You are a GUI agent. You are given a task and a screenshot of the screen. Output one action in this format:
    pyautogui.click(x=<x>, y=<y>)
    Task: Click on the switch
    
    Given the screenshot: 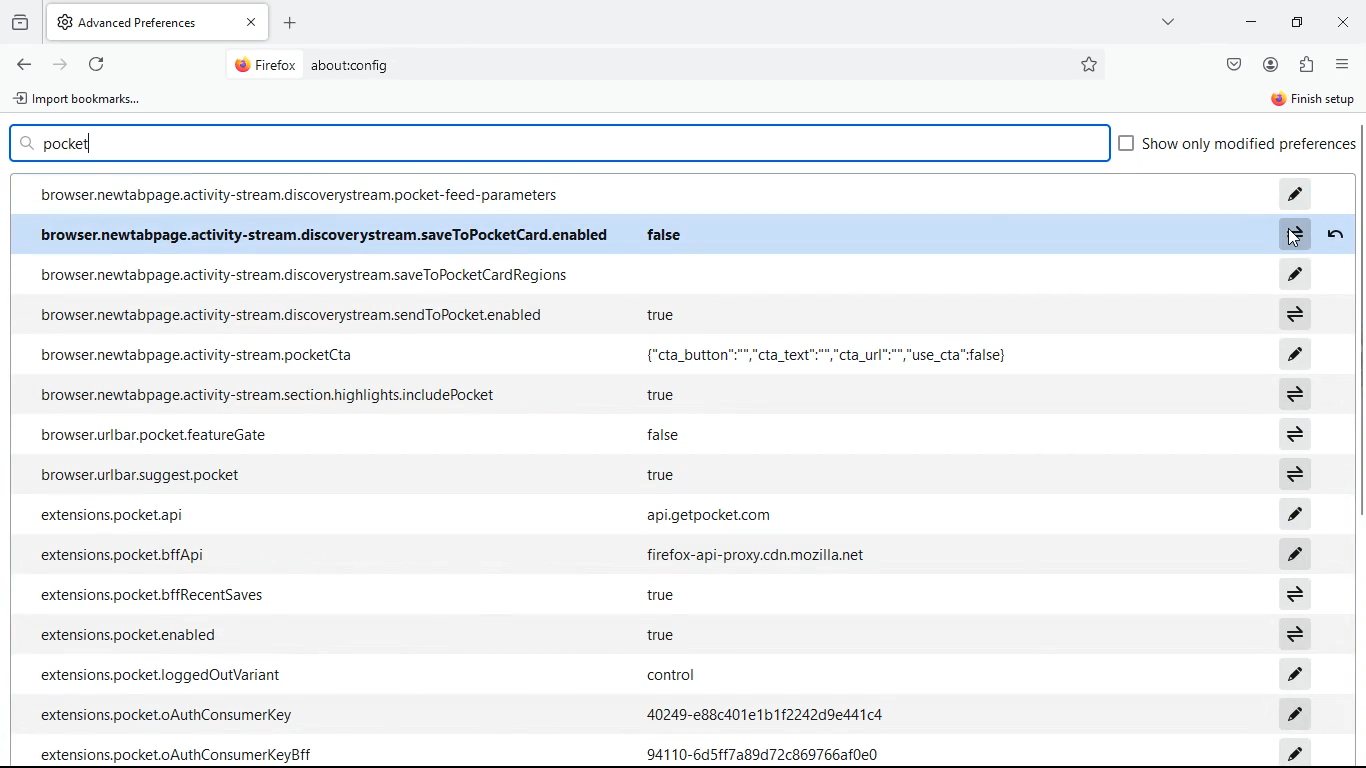 What is the action you would take?
    pyautogui.click(x=1293, y=393)
    